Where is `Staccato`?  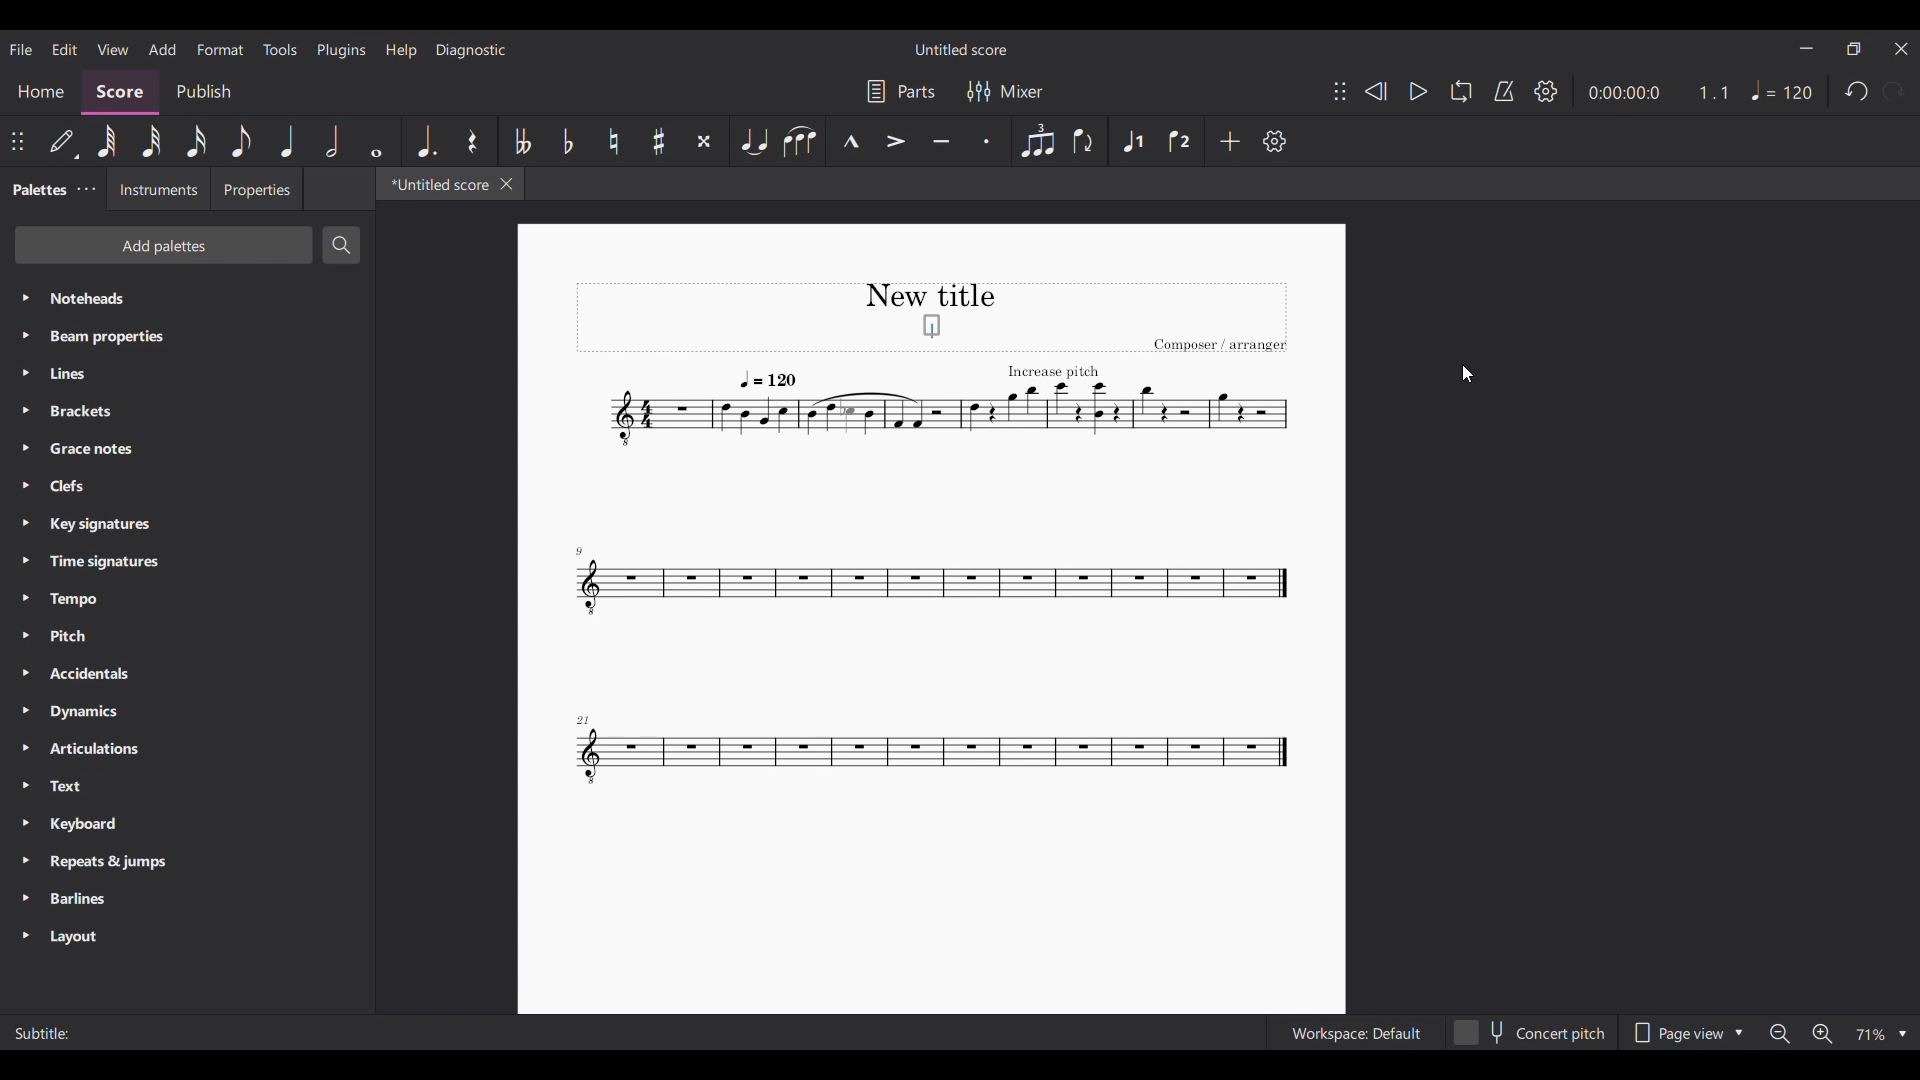
Staccato is located at coordinates (987, 141).